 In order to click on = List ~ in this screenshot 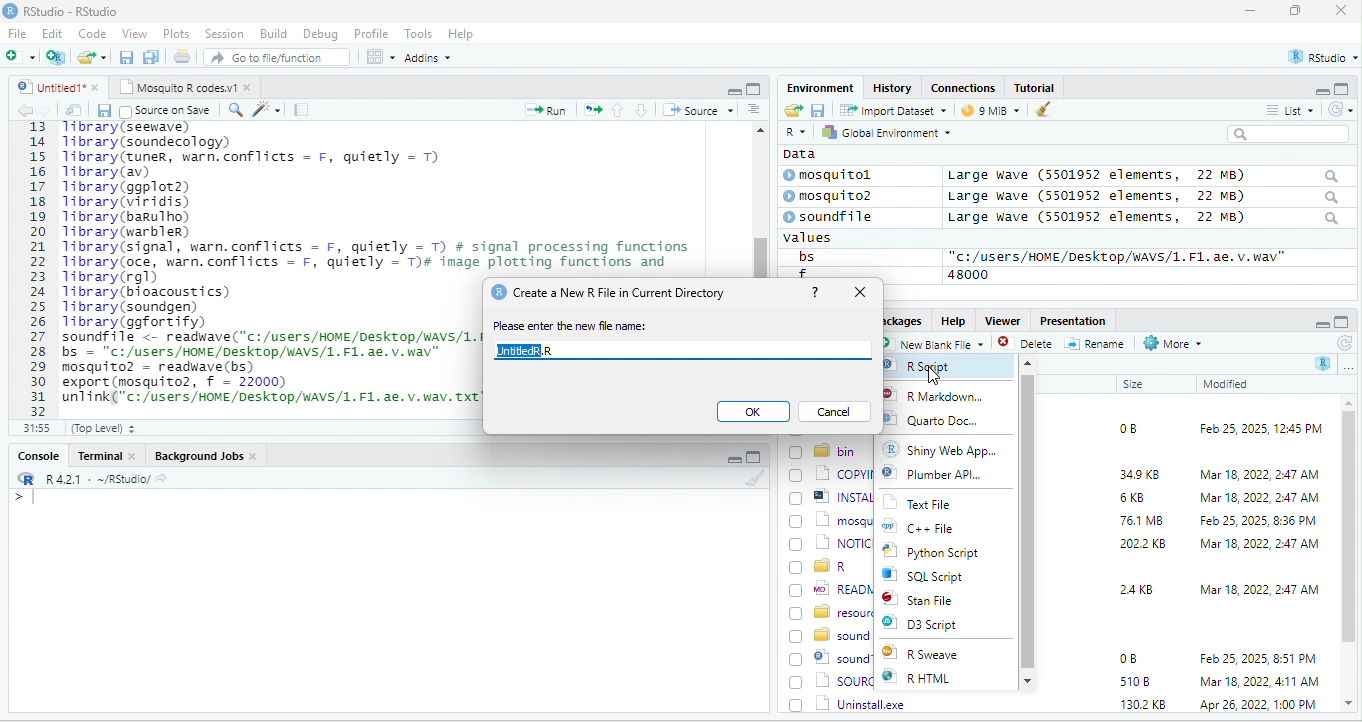, I will do `click(1286, 110)`.